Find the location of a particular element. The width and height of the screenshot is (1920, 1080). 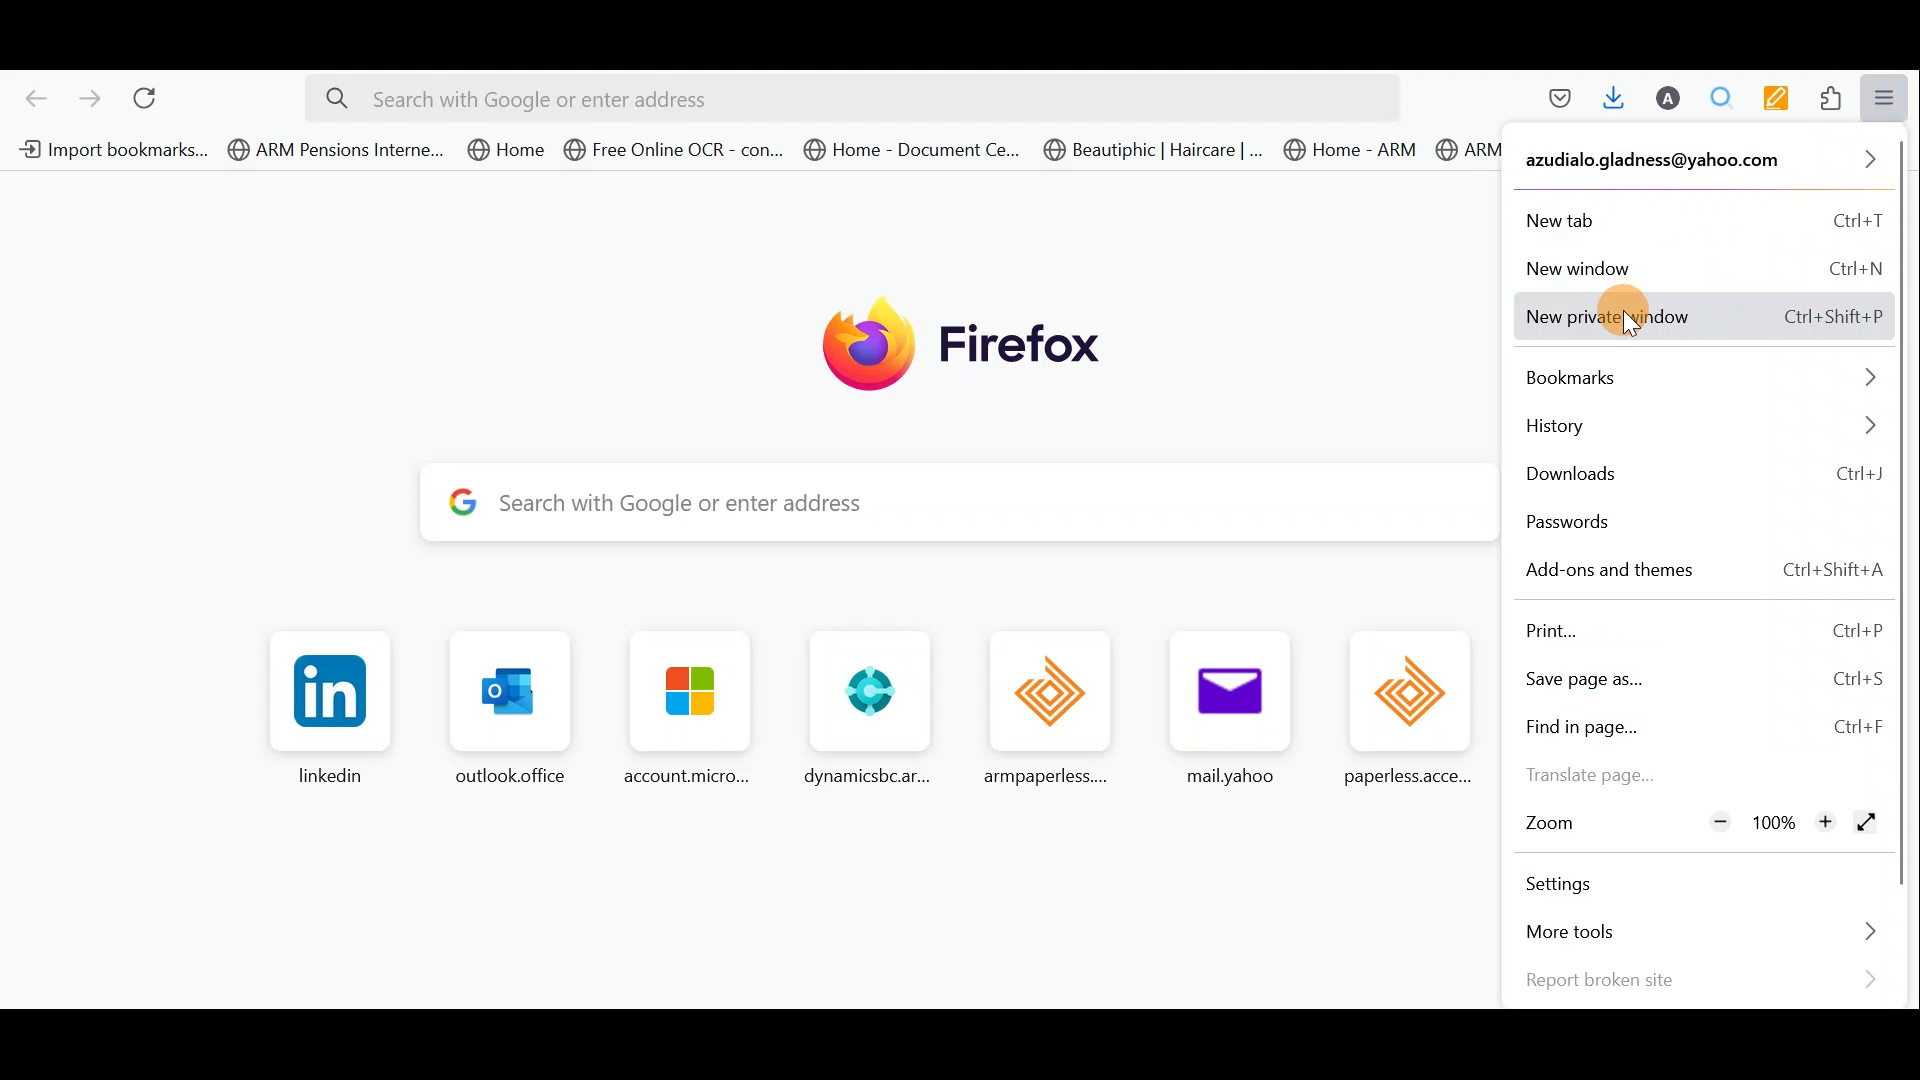

Home - ARM is located at coordinates (1354, 150).